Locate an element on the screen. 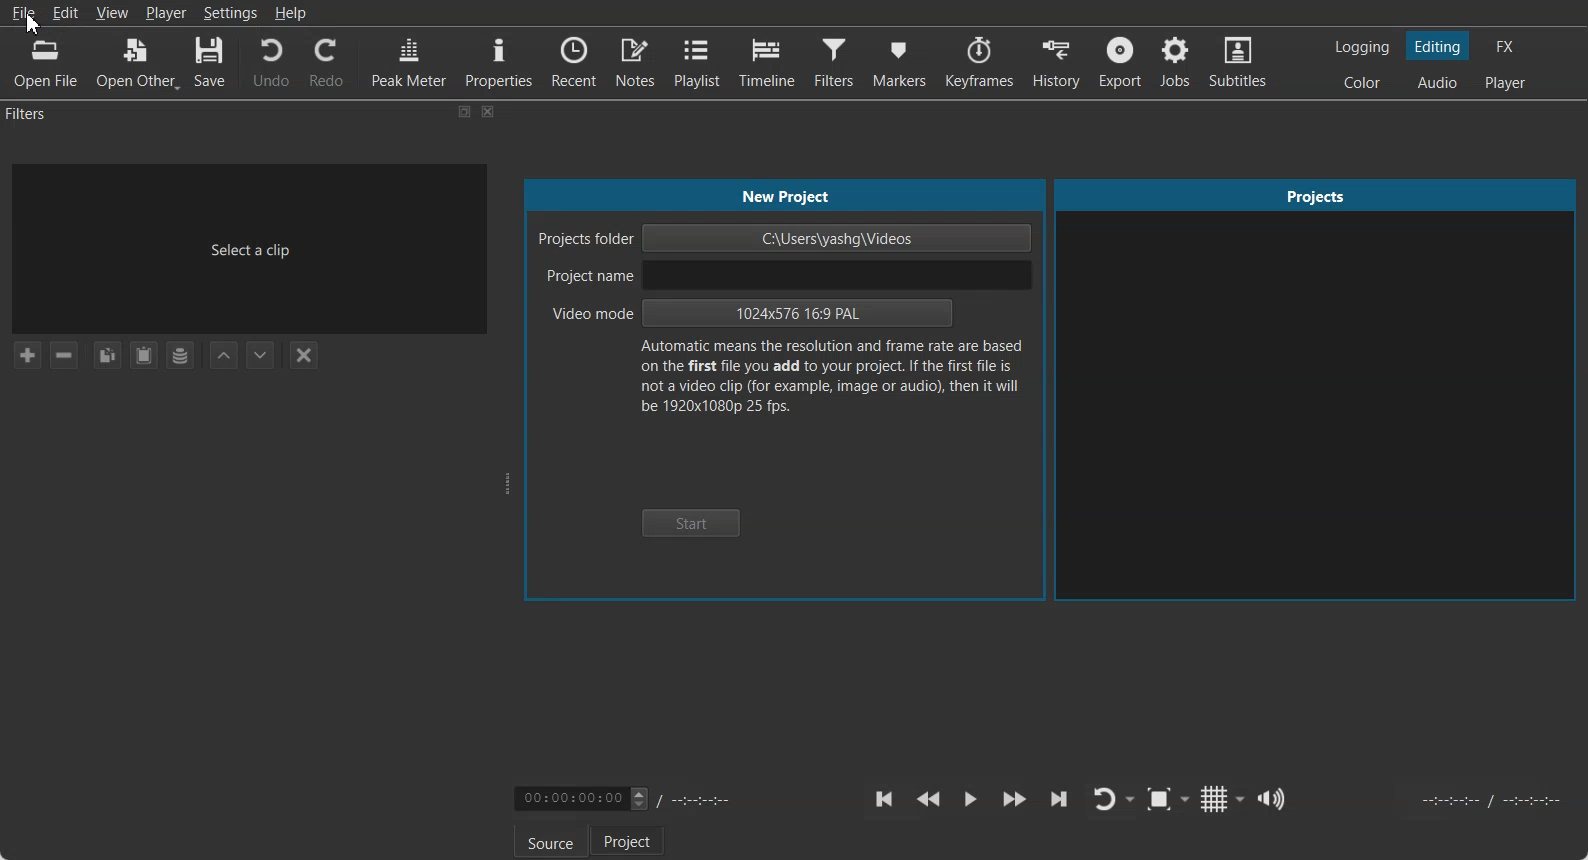 This screenshot has width=1588, height=860. Toggle paly or pause is located at coordinates (969, 800).